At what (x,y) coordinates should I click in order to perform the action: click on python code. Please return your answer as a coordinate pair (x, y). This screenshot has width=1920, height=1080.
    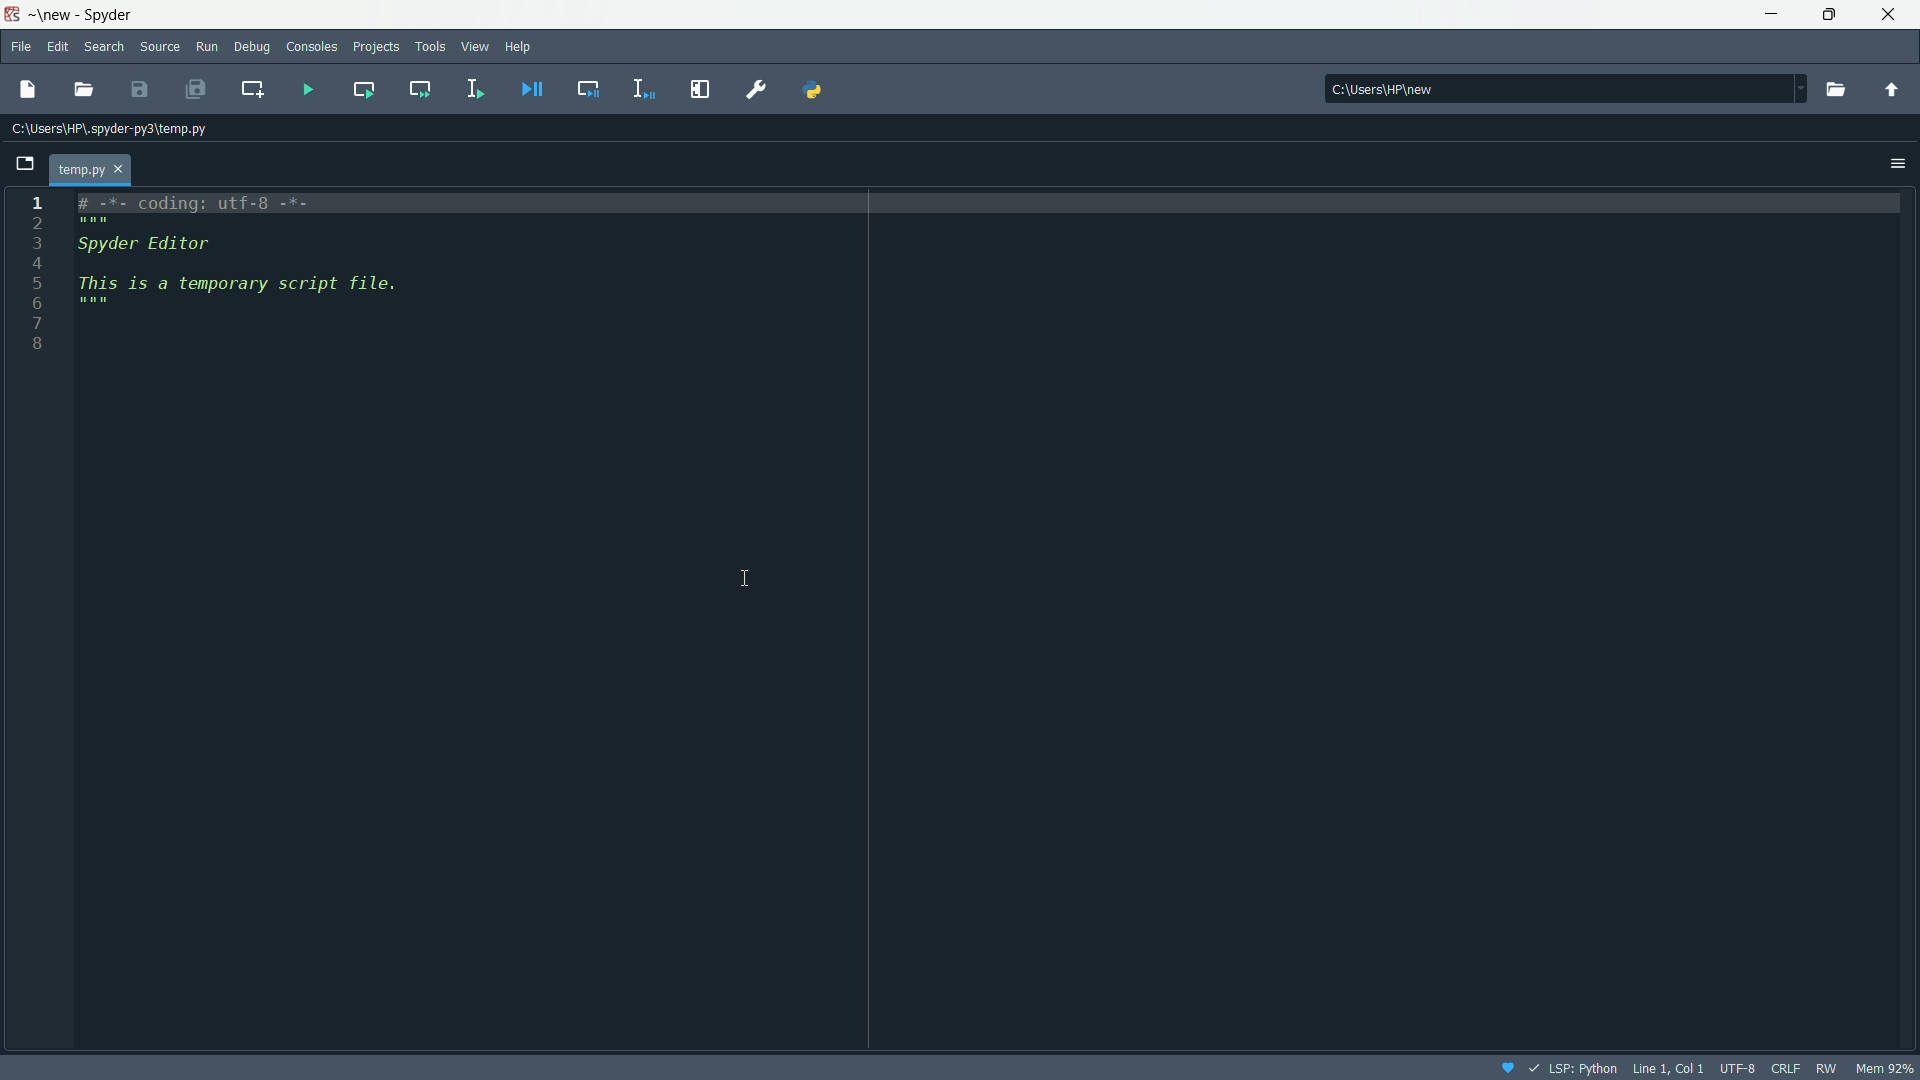
    Looking at the image, I should click on (424, 268).